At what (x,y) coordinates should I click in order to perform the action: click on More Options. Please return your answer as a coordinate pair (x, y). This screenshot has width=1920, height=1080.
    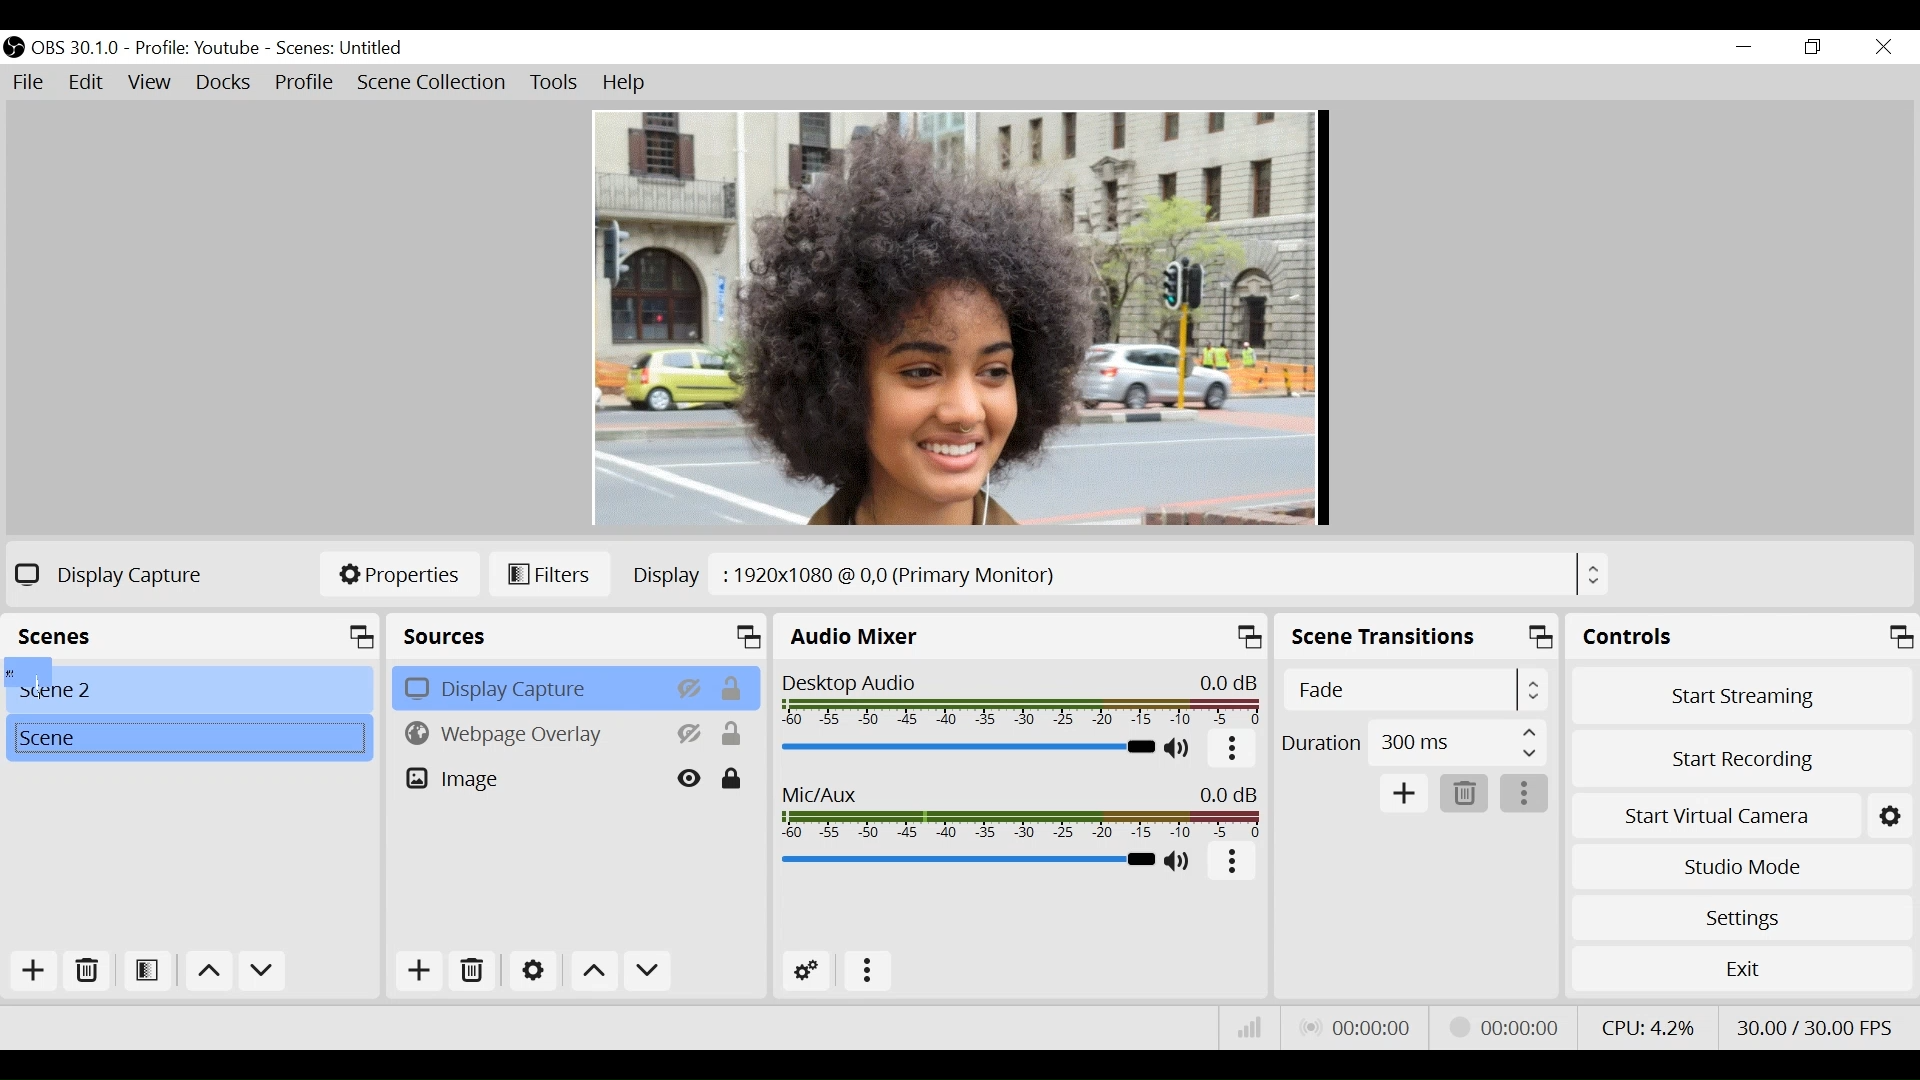
    Looking at the image, I should click on (1233, 751).